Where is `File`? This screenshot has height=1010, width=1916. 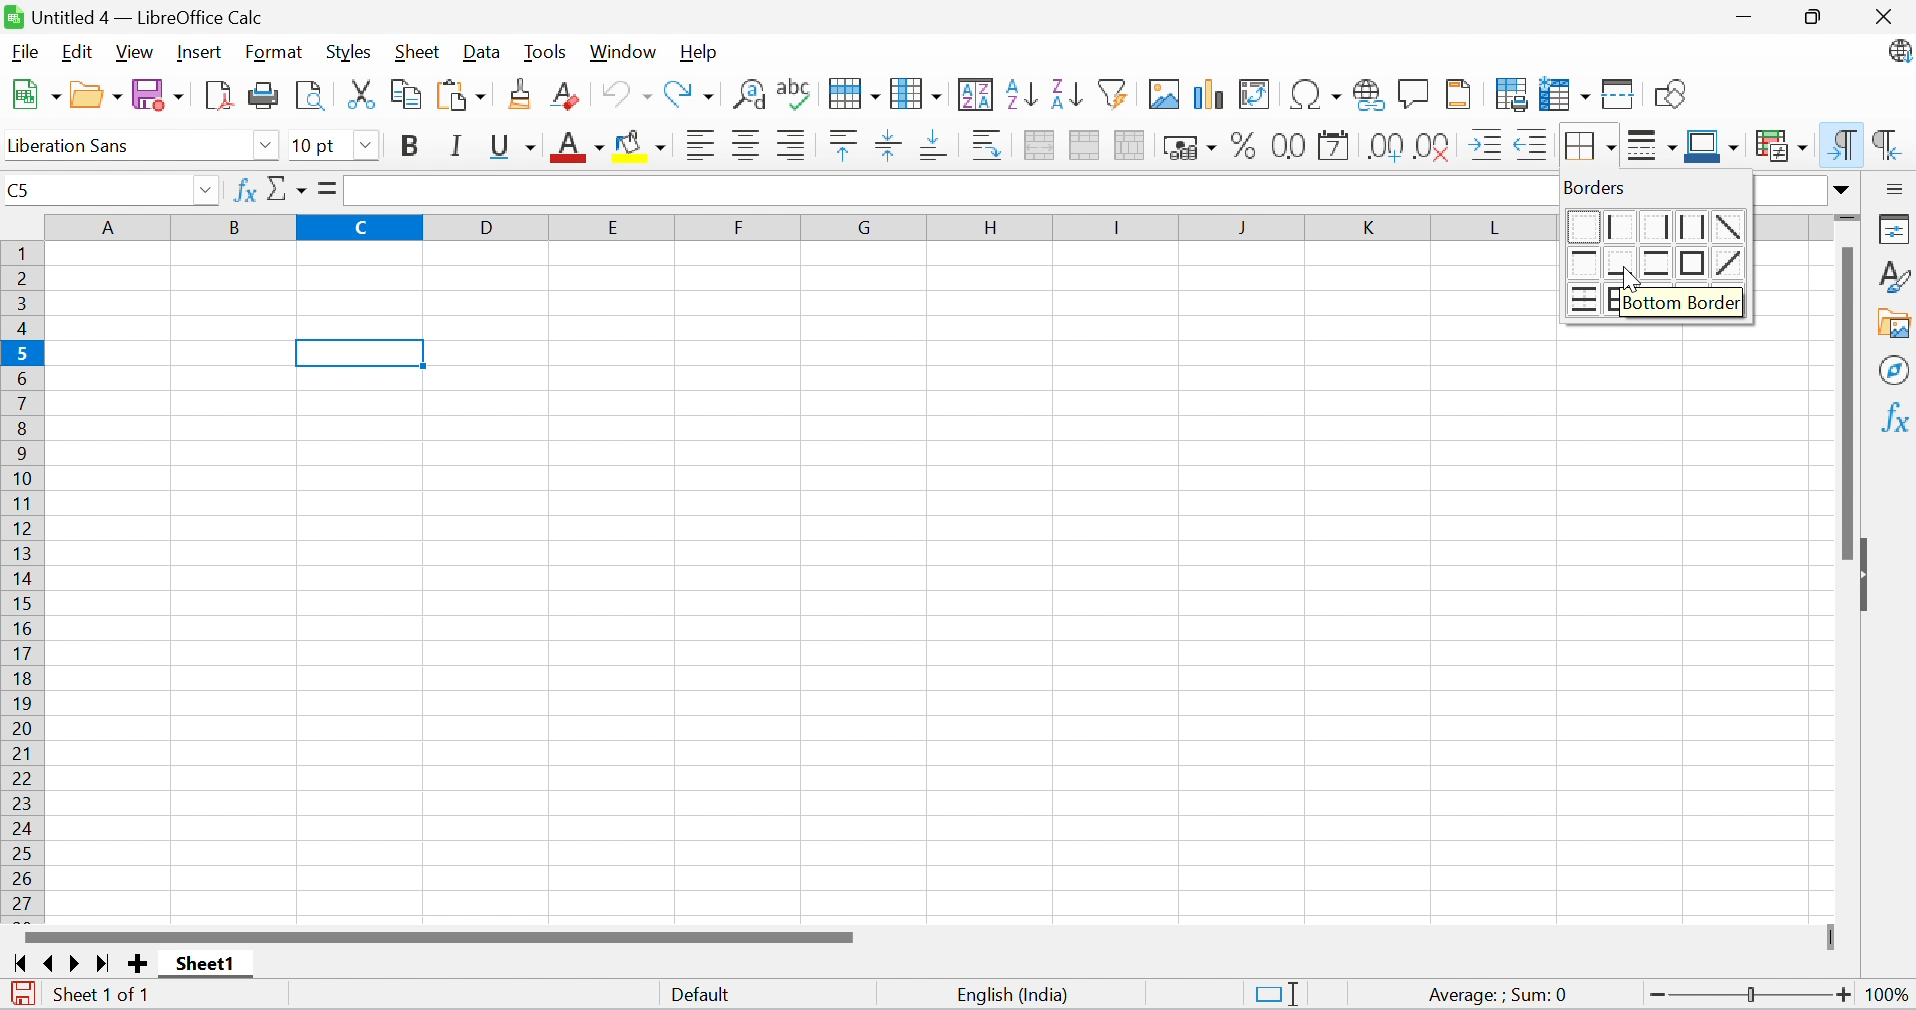 File is located at coordinates (25, 51).